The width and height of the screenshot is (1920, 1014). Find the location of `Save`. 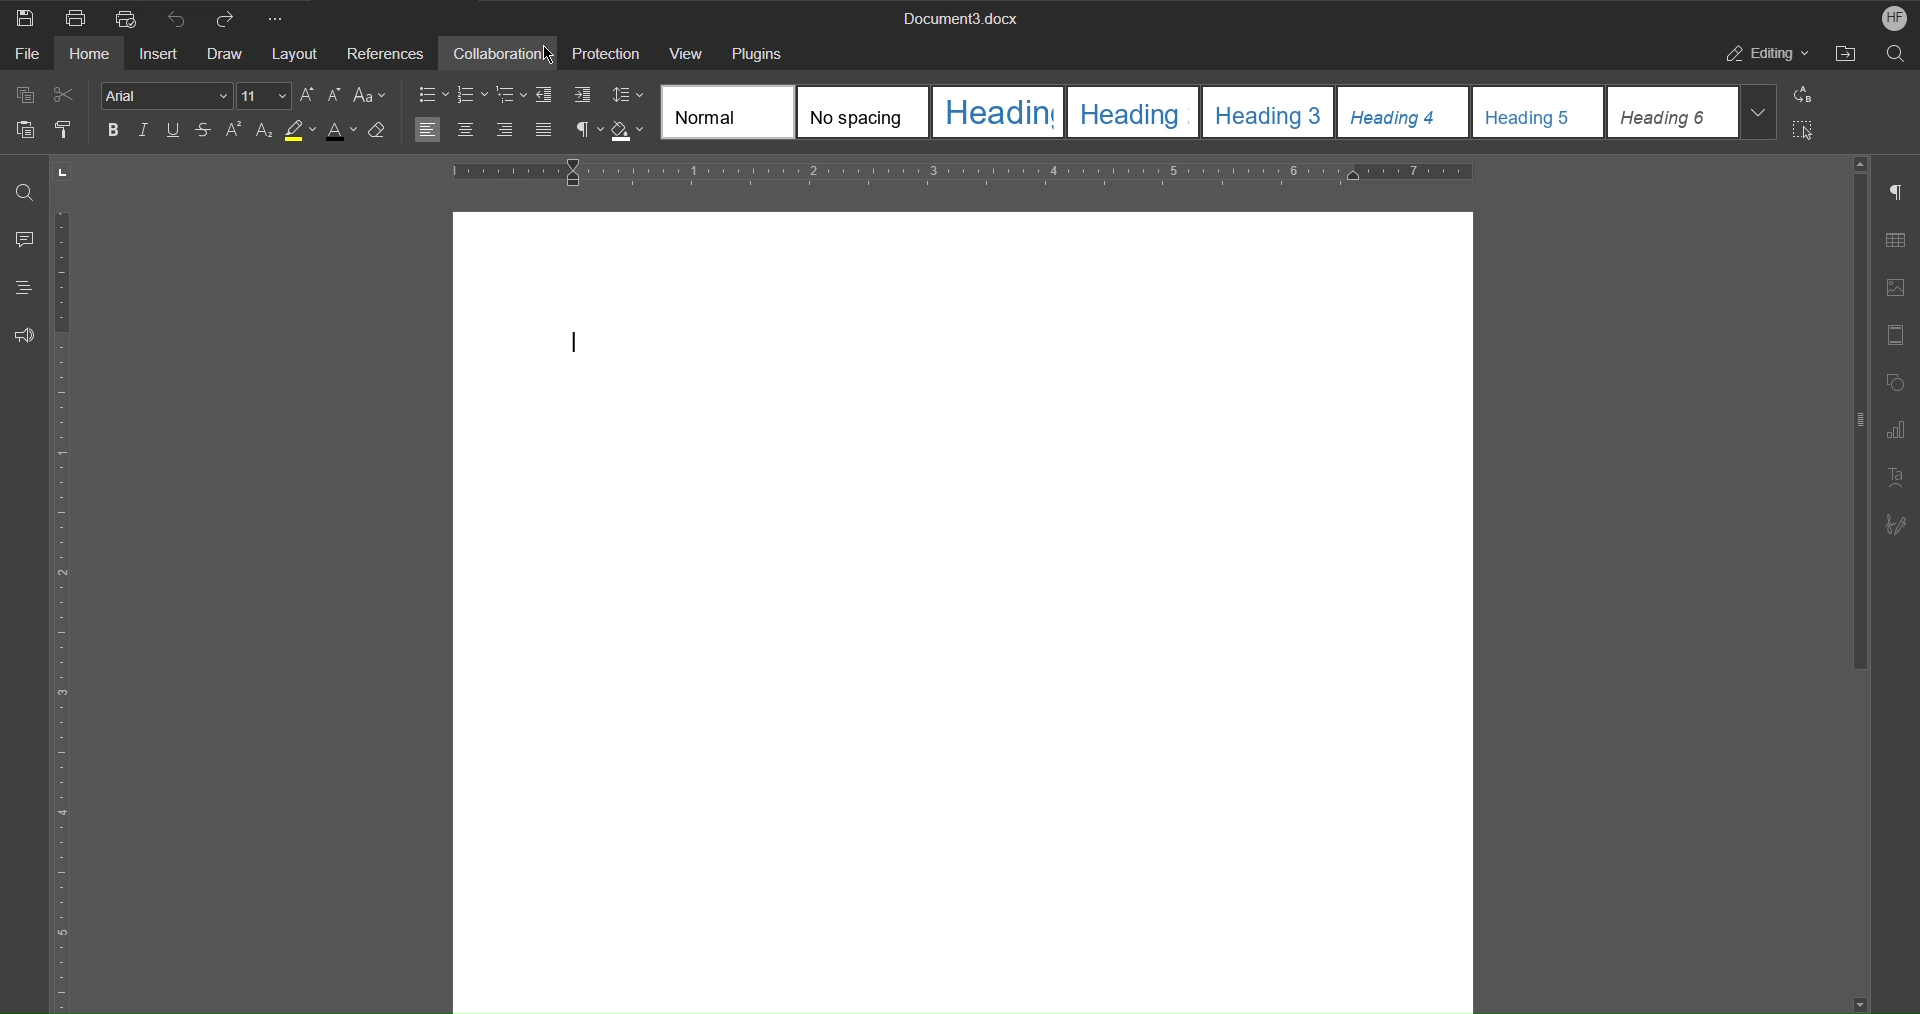

Save is located at coordinates (24, 19).